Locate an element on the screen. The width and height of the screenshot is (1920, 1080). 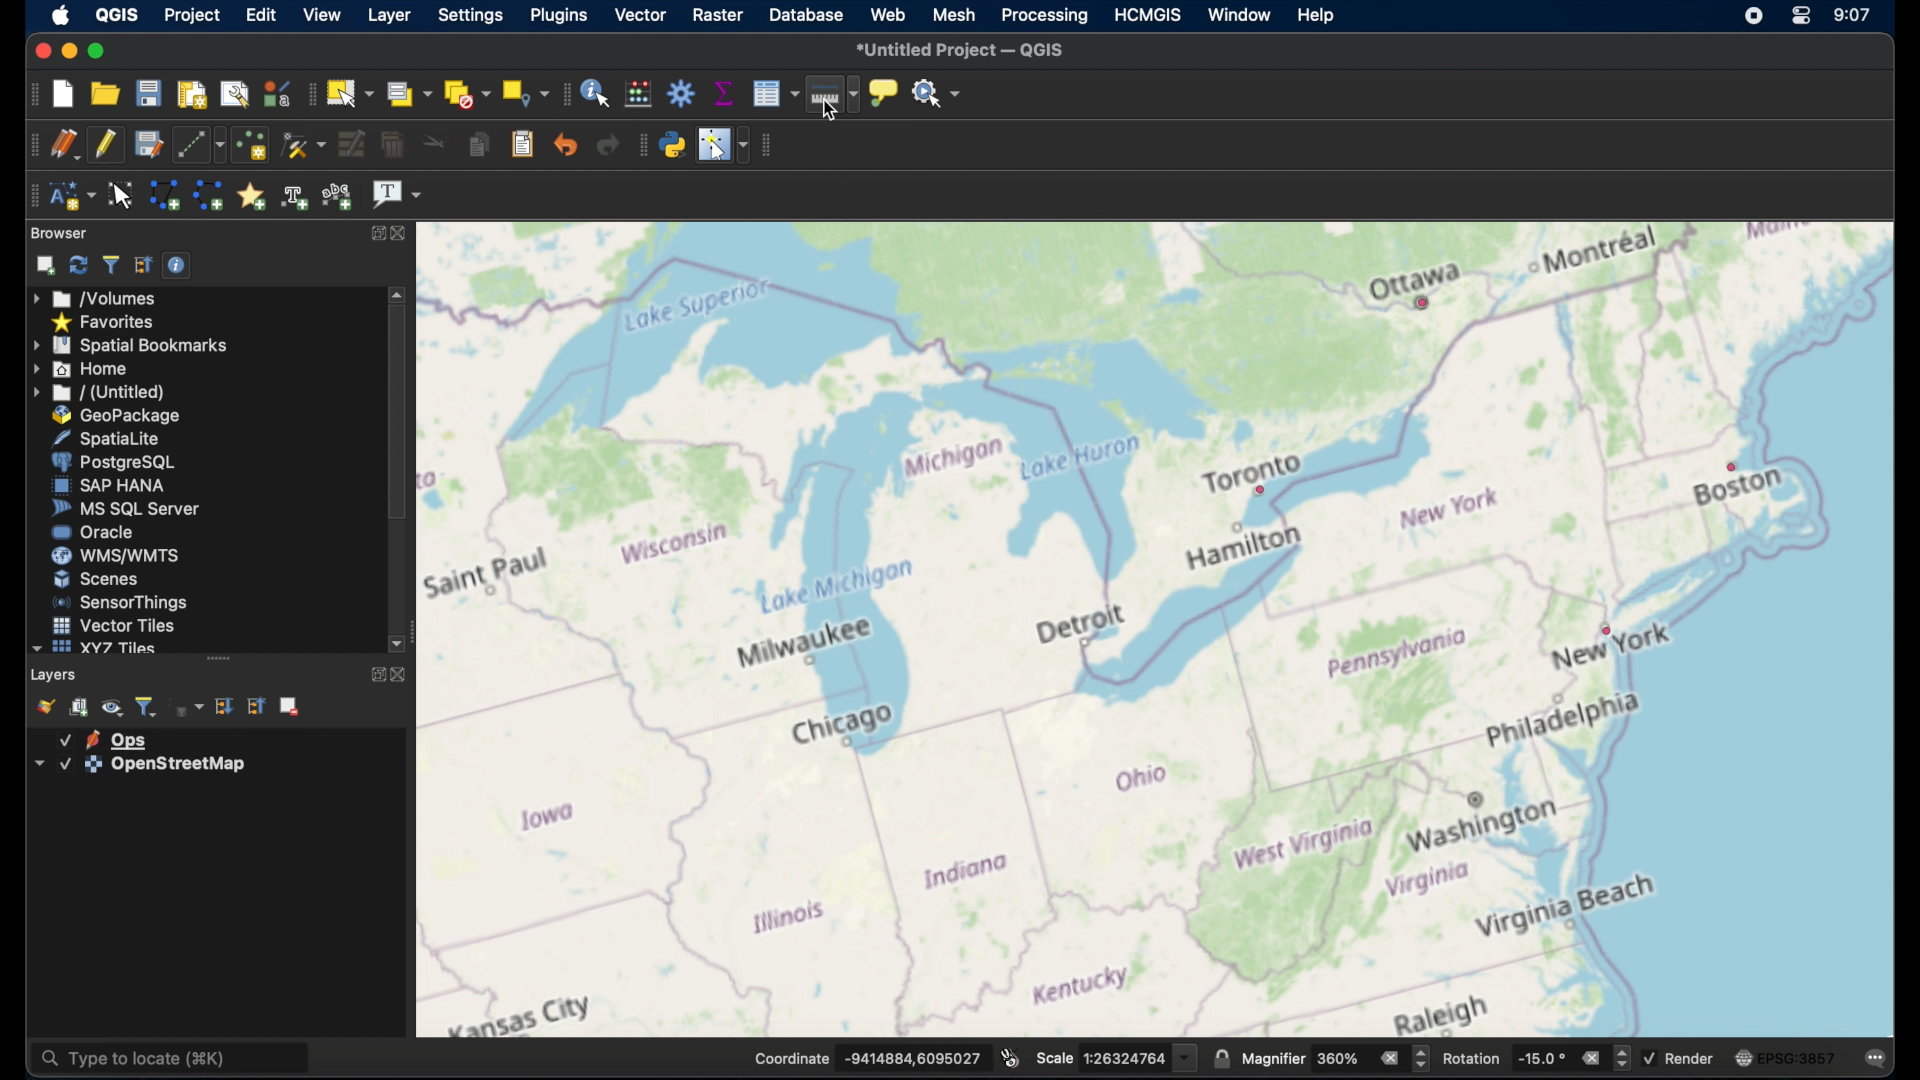
point feature is located at coordinates (1610, 631).